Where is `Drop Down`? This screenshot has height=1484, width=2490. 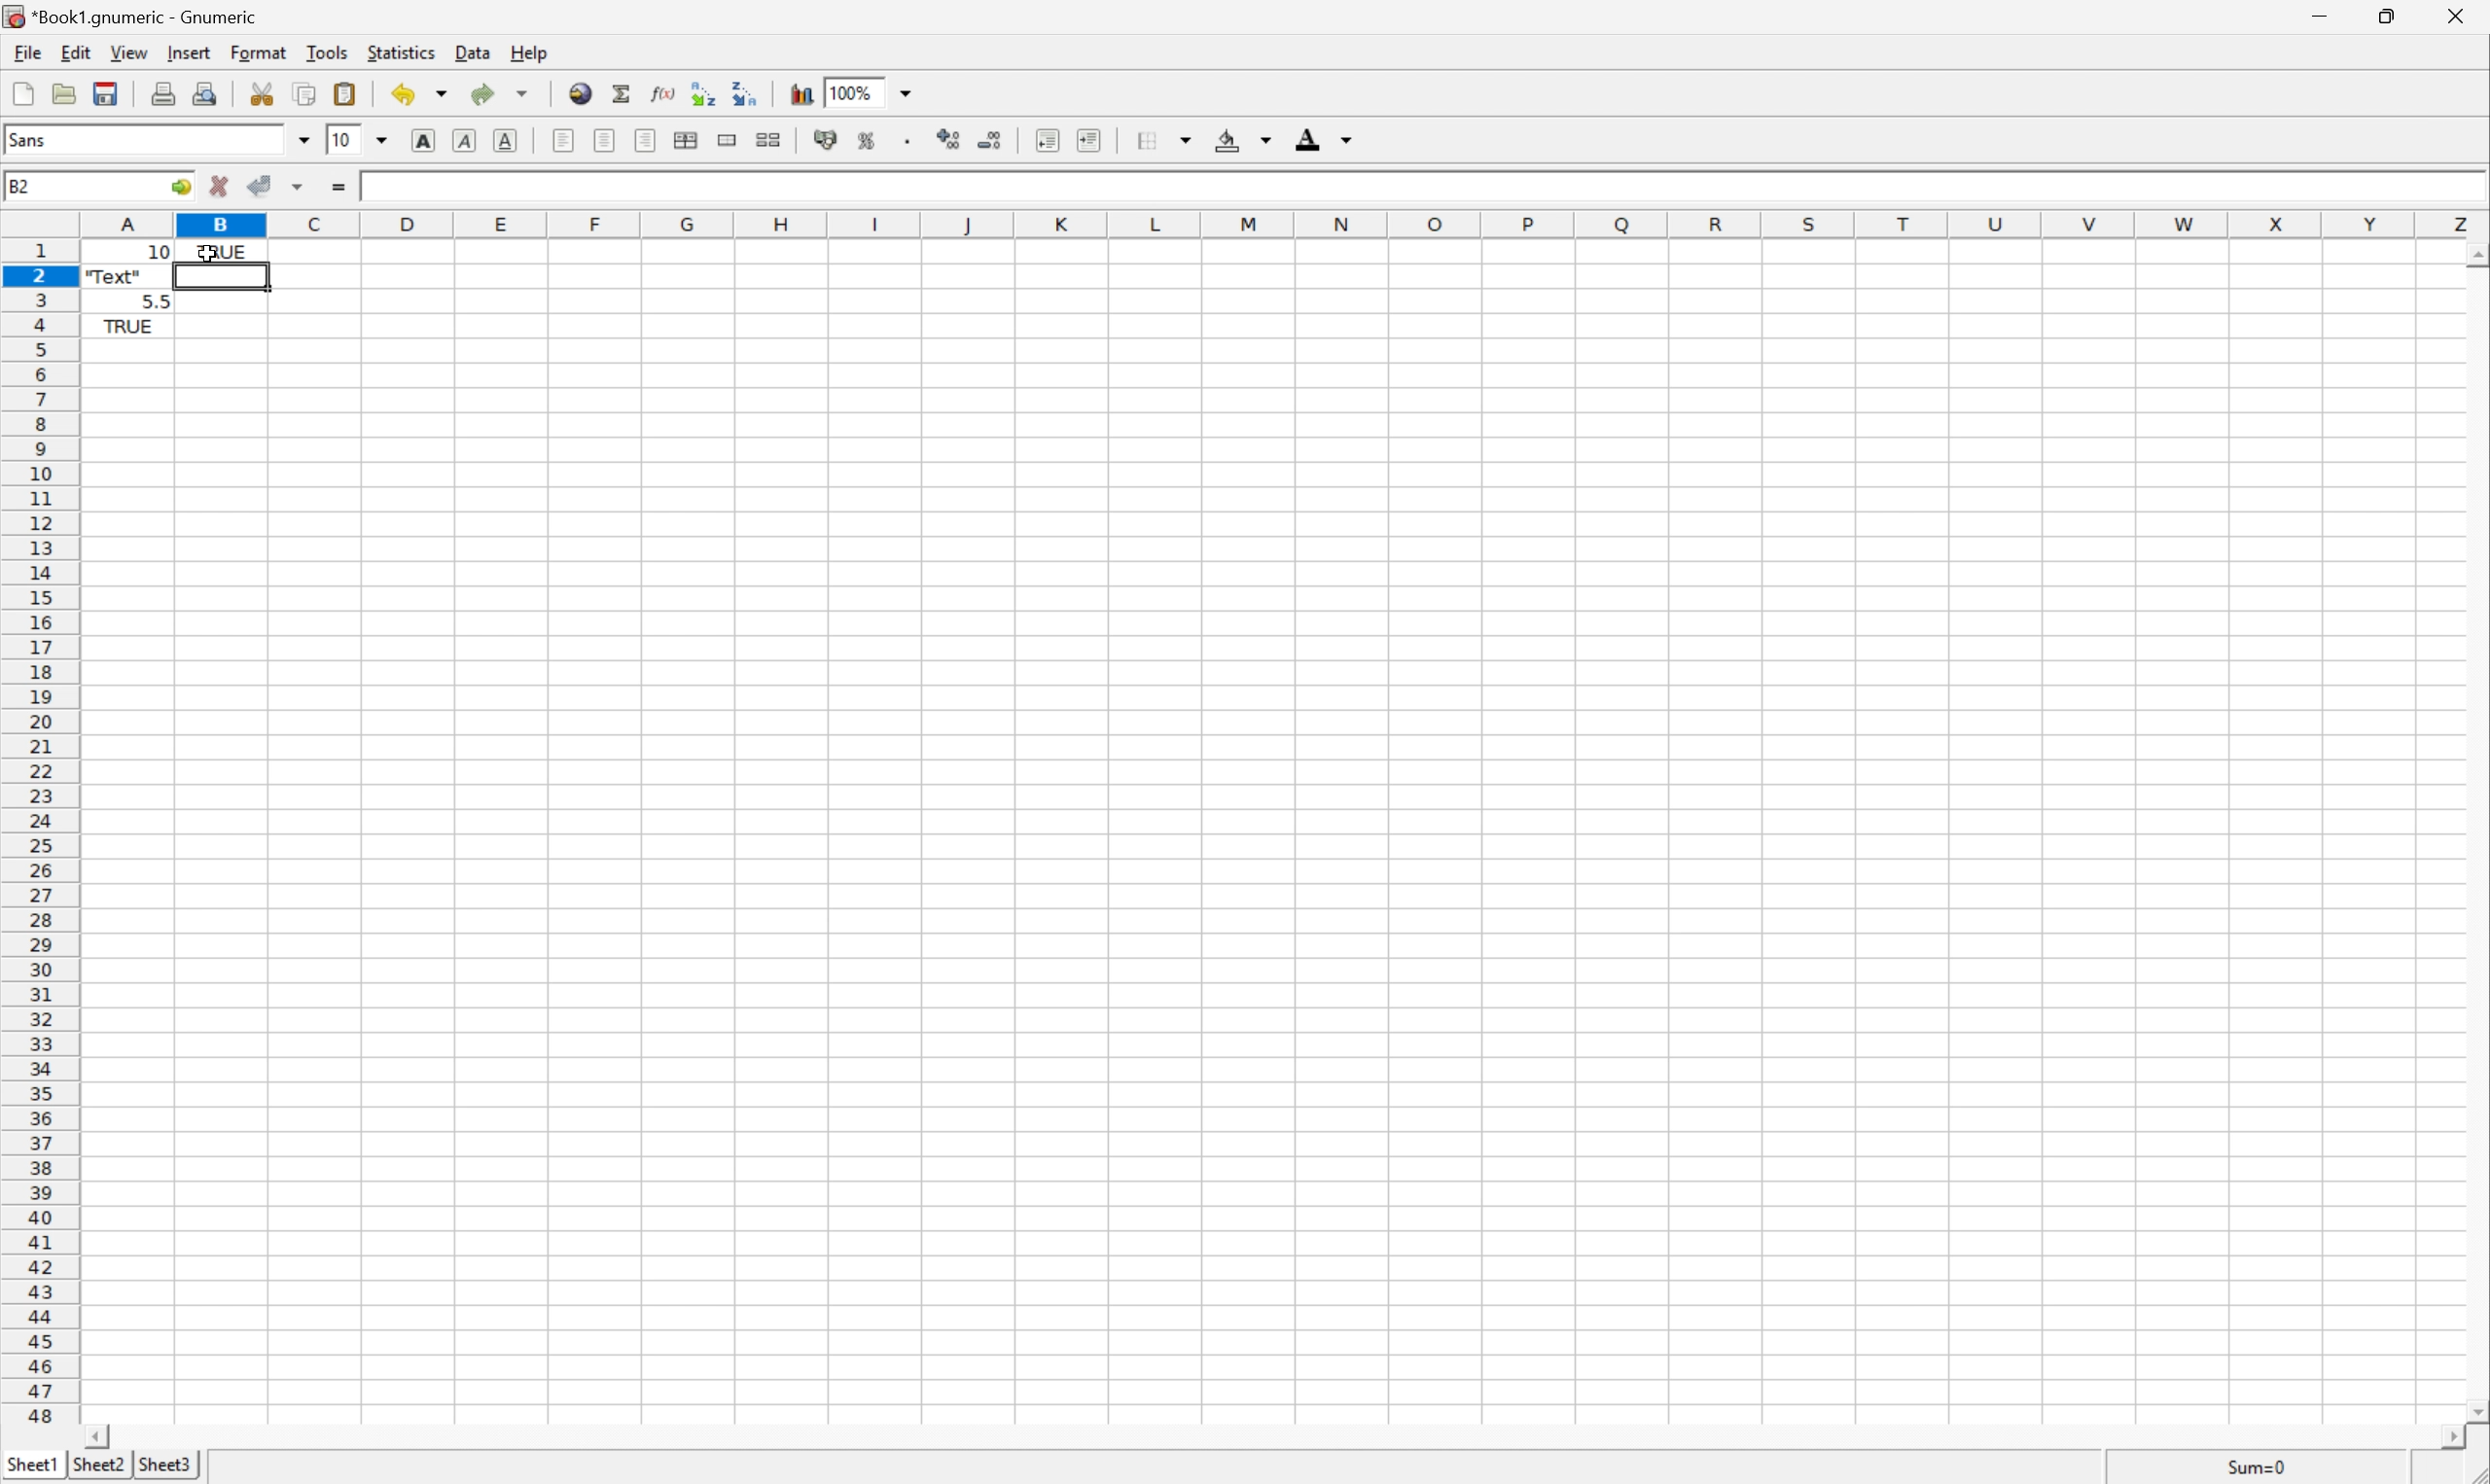 Drop Down is located at coordinates (904, 91).